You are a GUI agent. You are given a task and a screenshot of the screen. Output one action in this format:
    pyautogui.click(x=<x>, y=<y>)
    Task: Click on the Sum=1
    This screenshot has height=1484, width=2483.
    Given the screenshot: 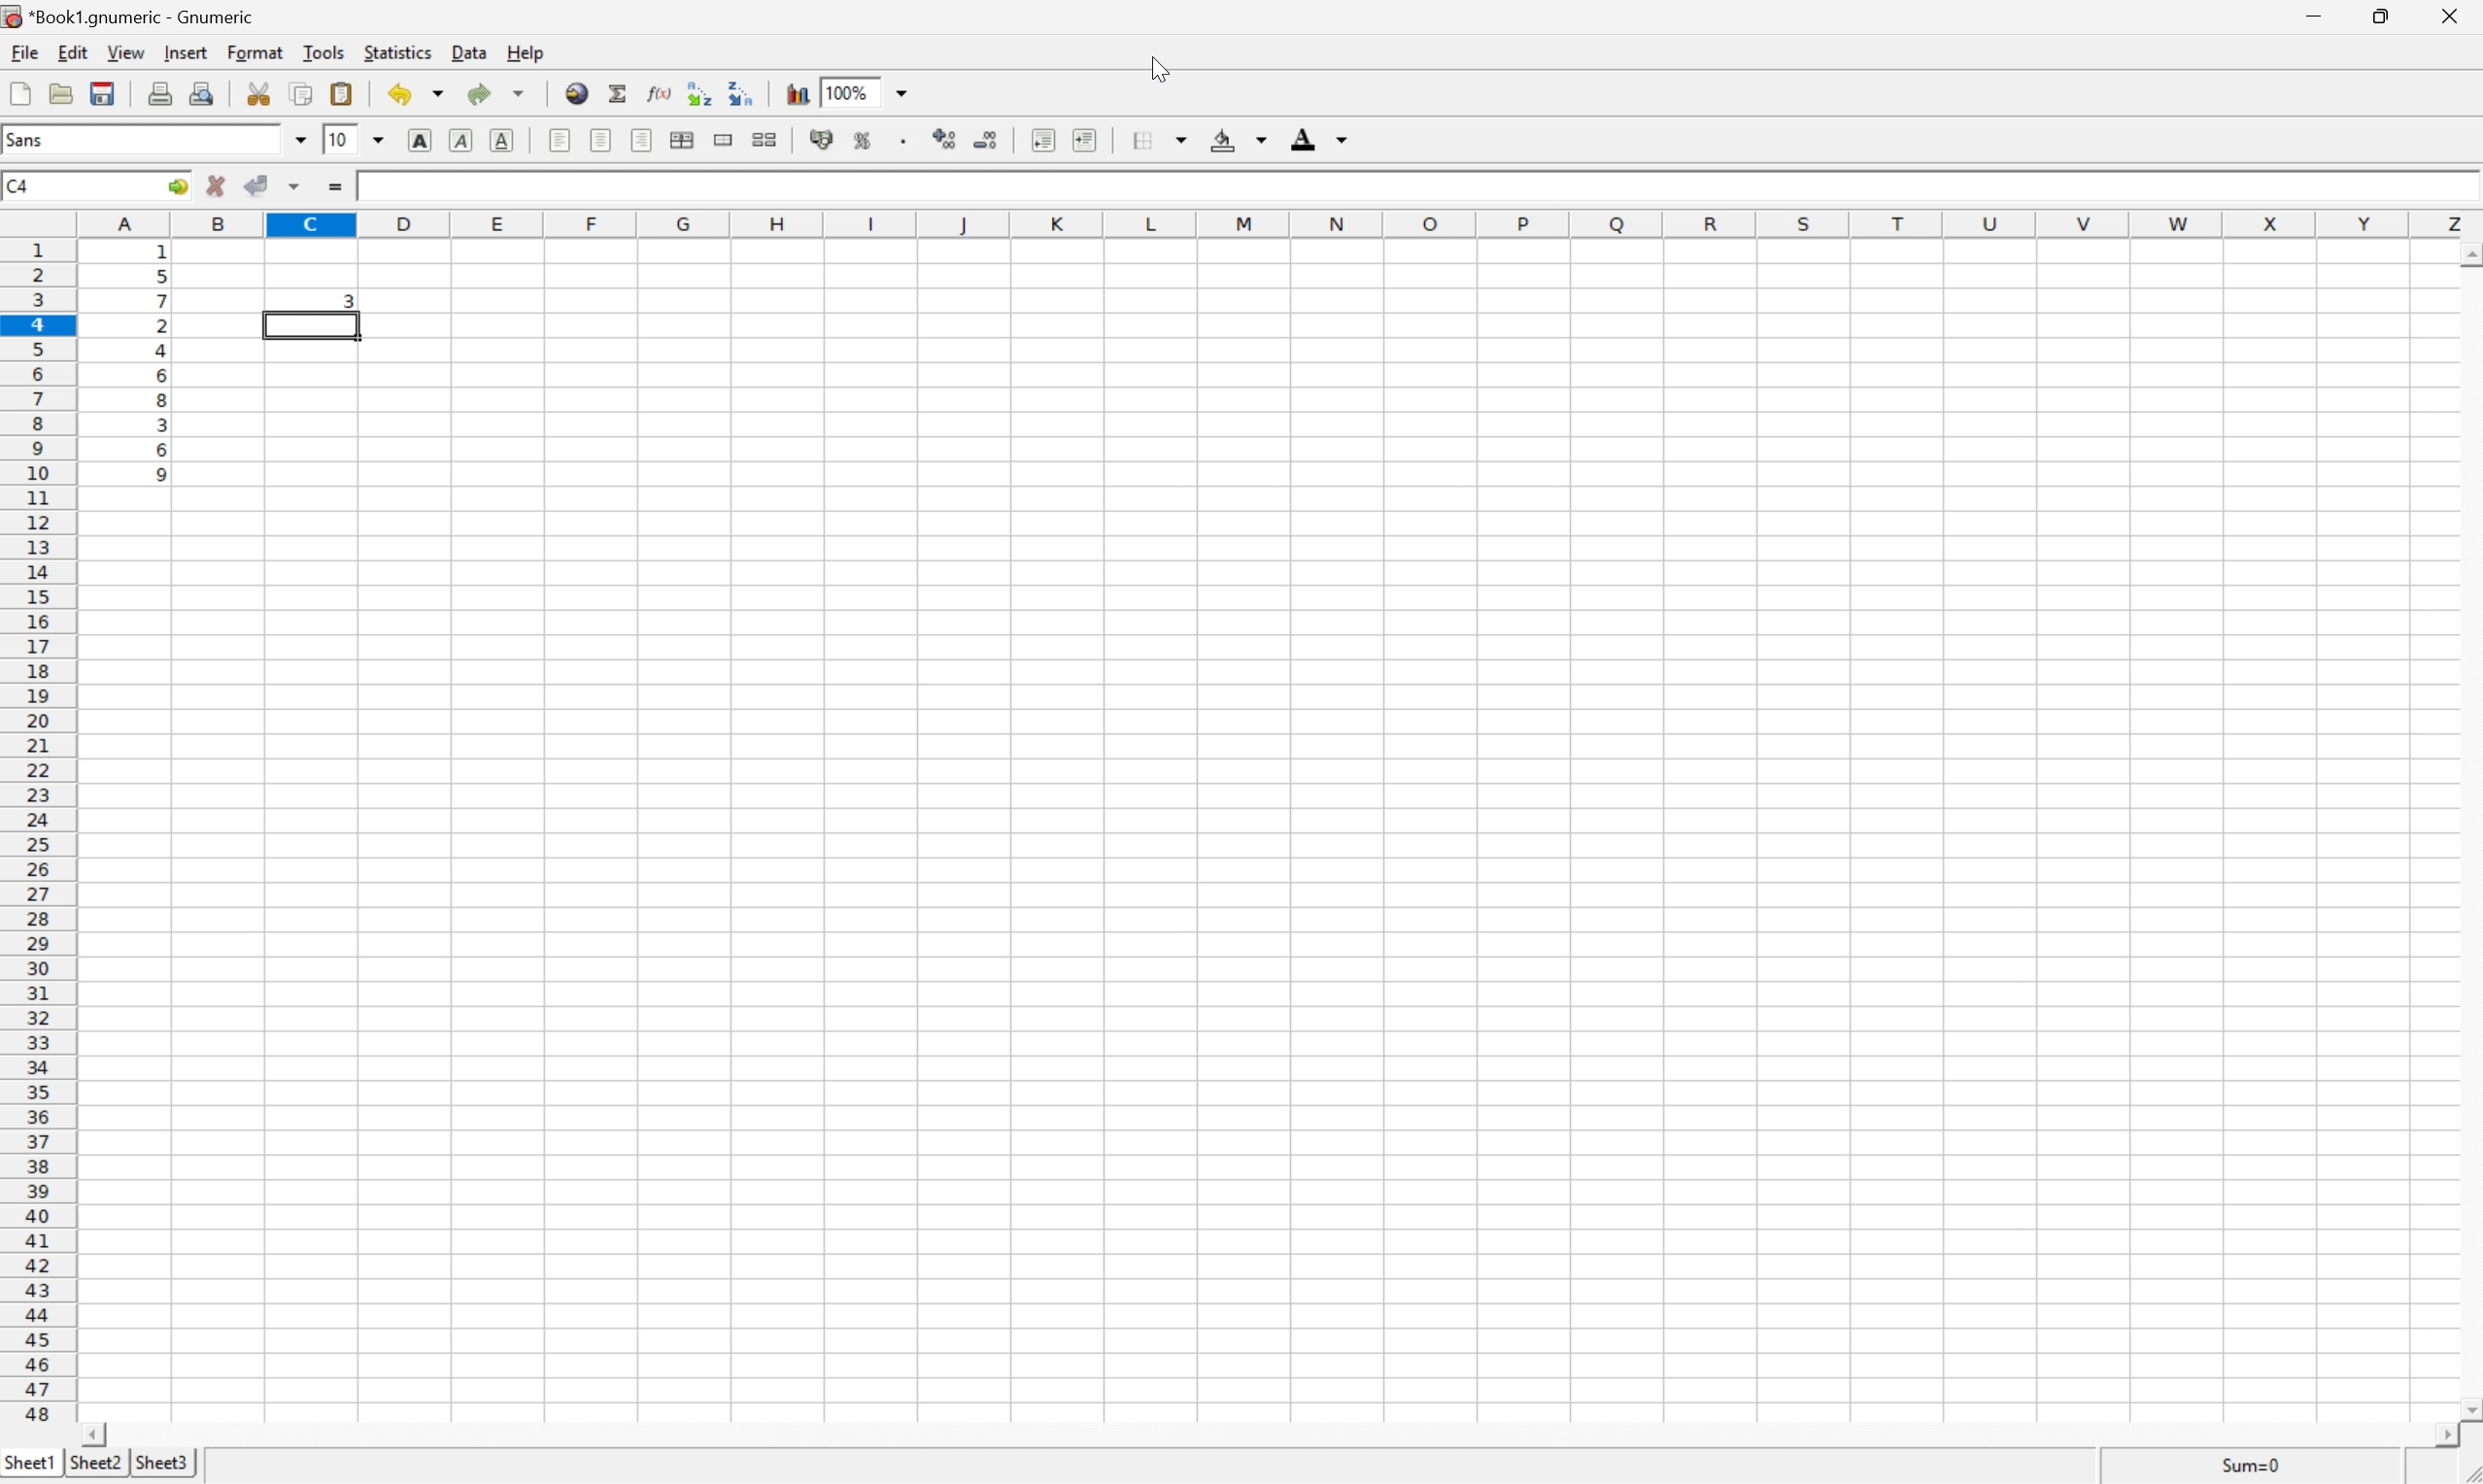 What is the action you would take?
    pyautogui.click(x=2252, y=1468)
    